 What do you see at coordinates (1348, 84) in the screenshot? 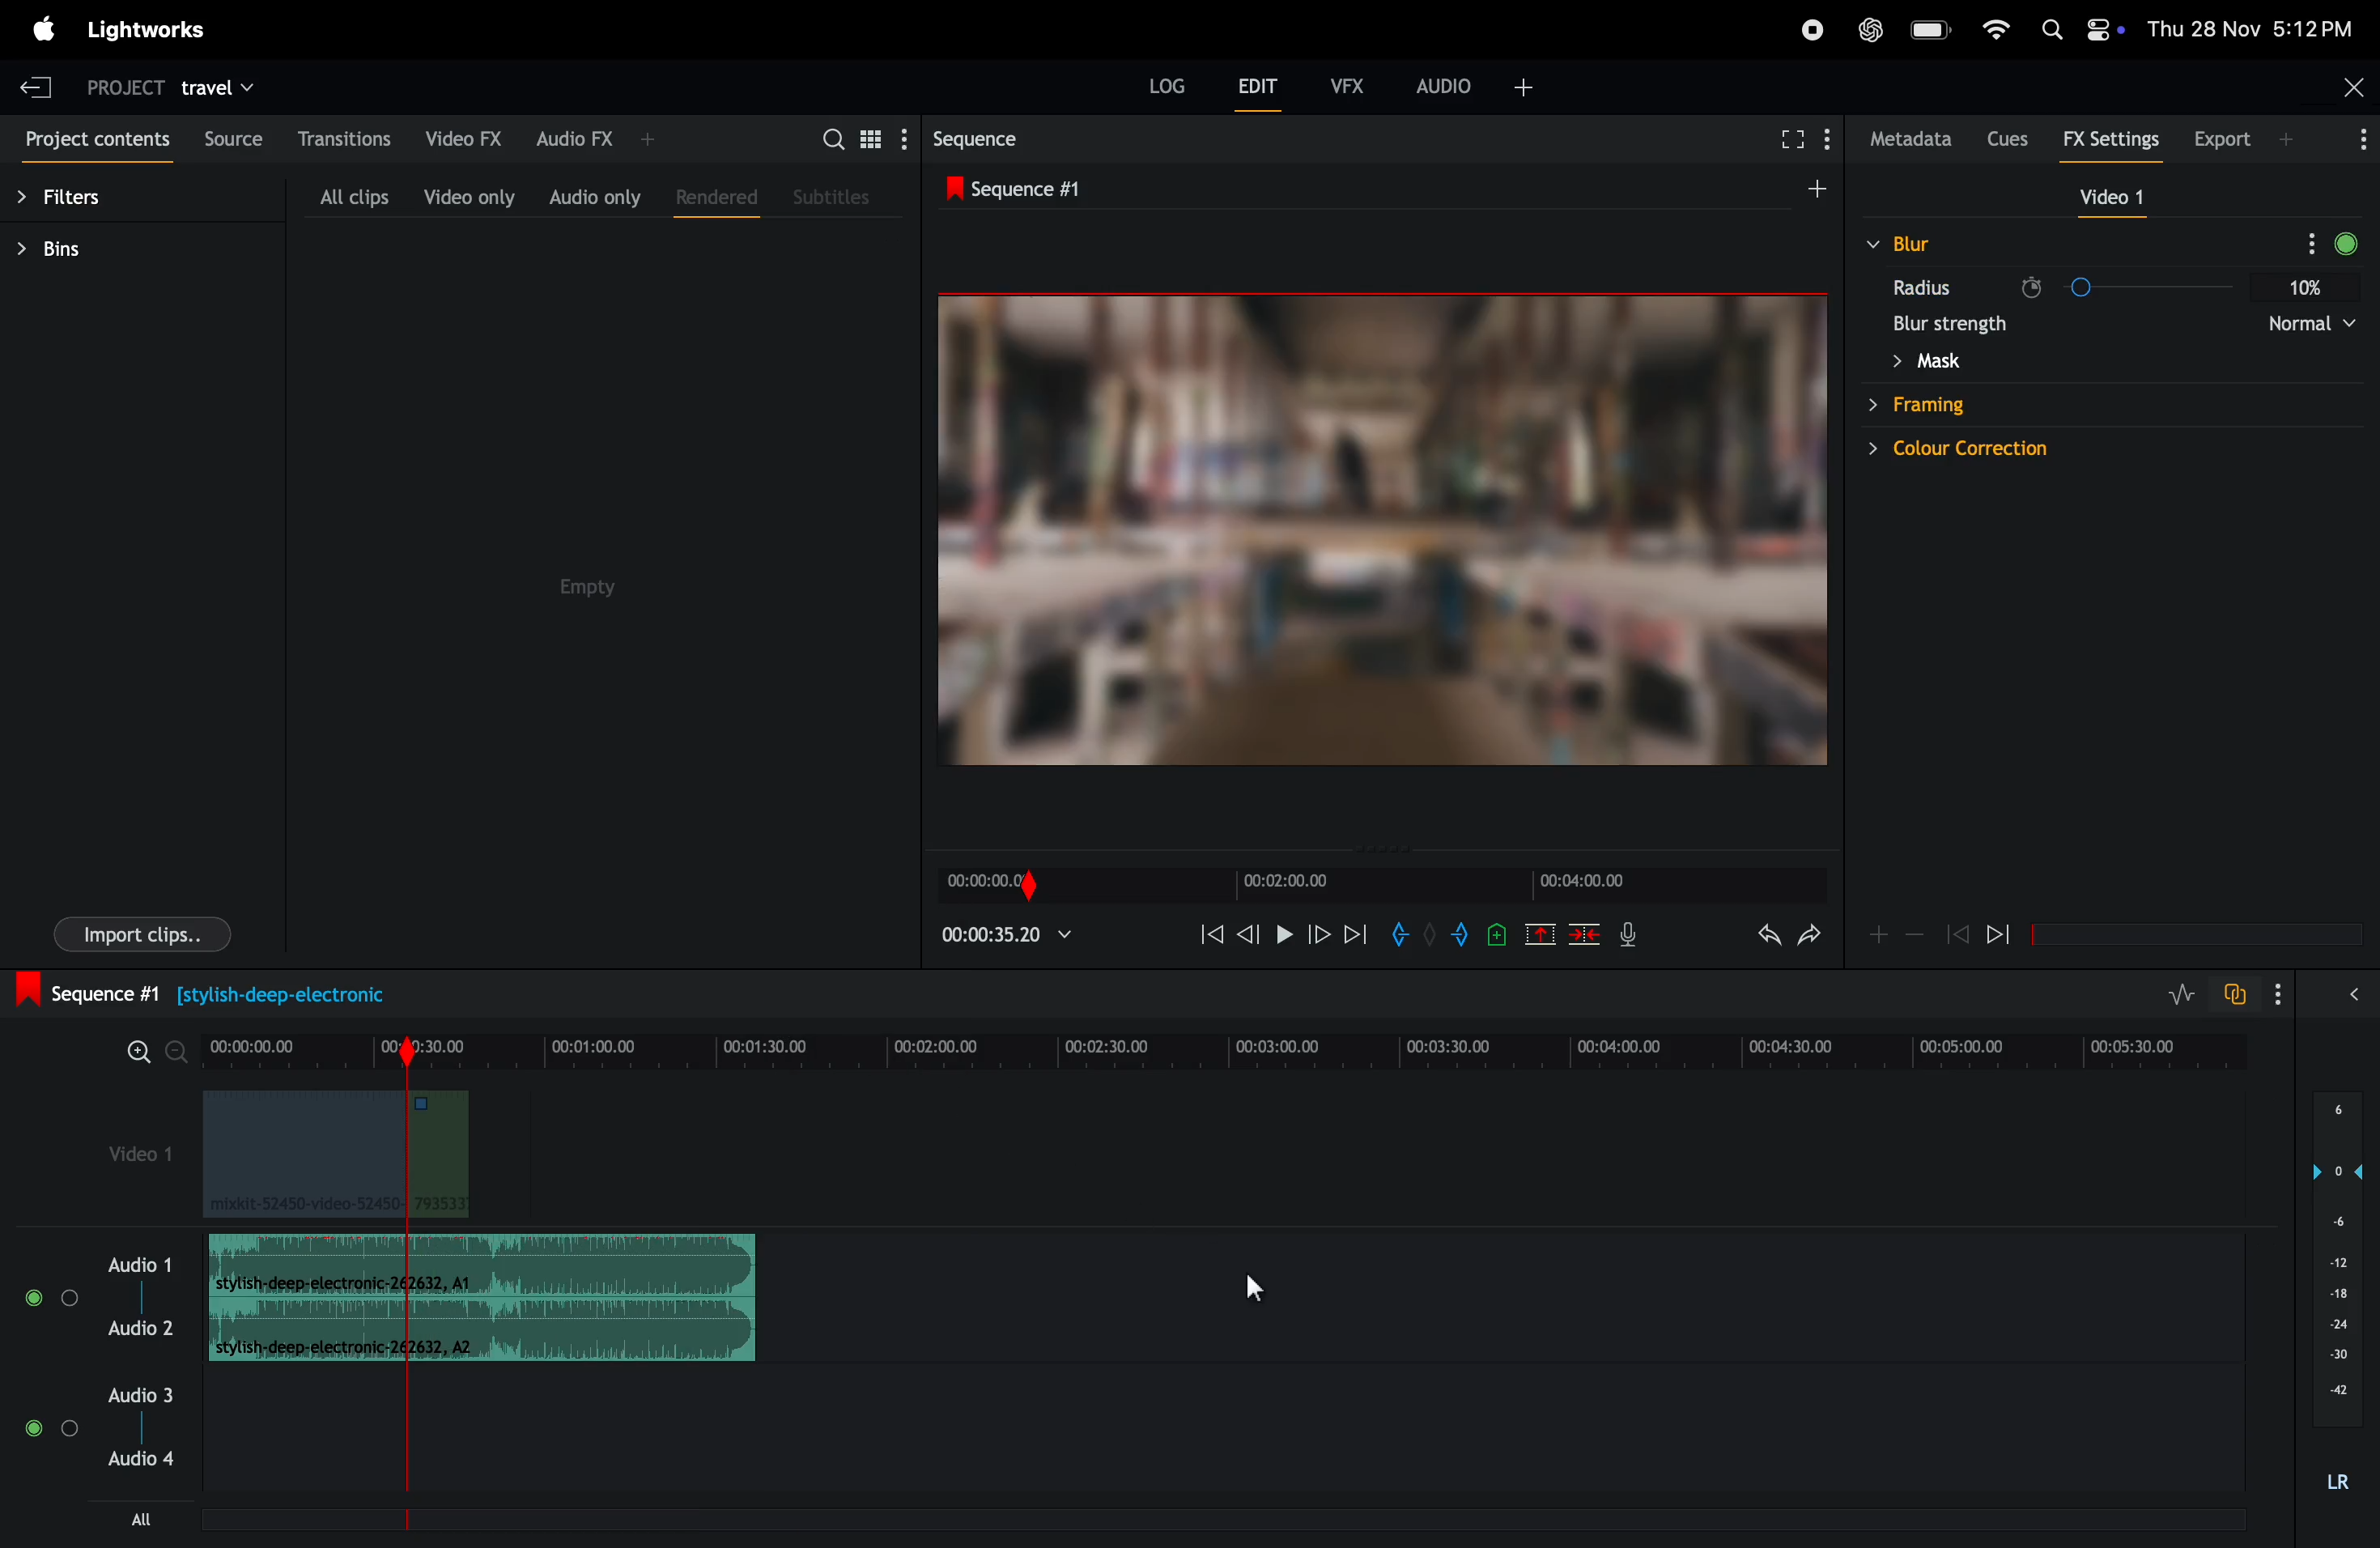
I see `vfx` at bounding box center [1348, 84].